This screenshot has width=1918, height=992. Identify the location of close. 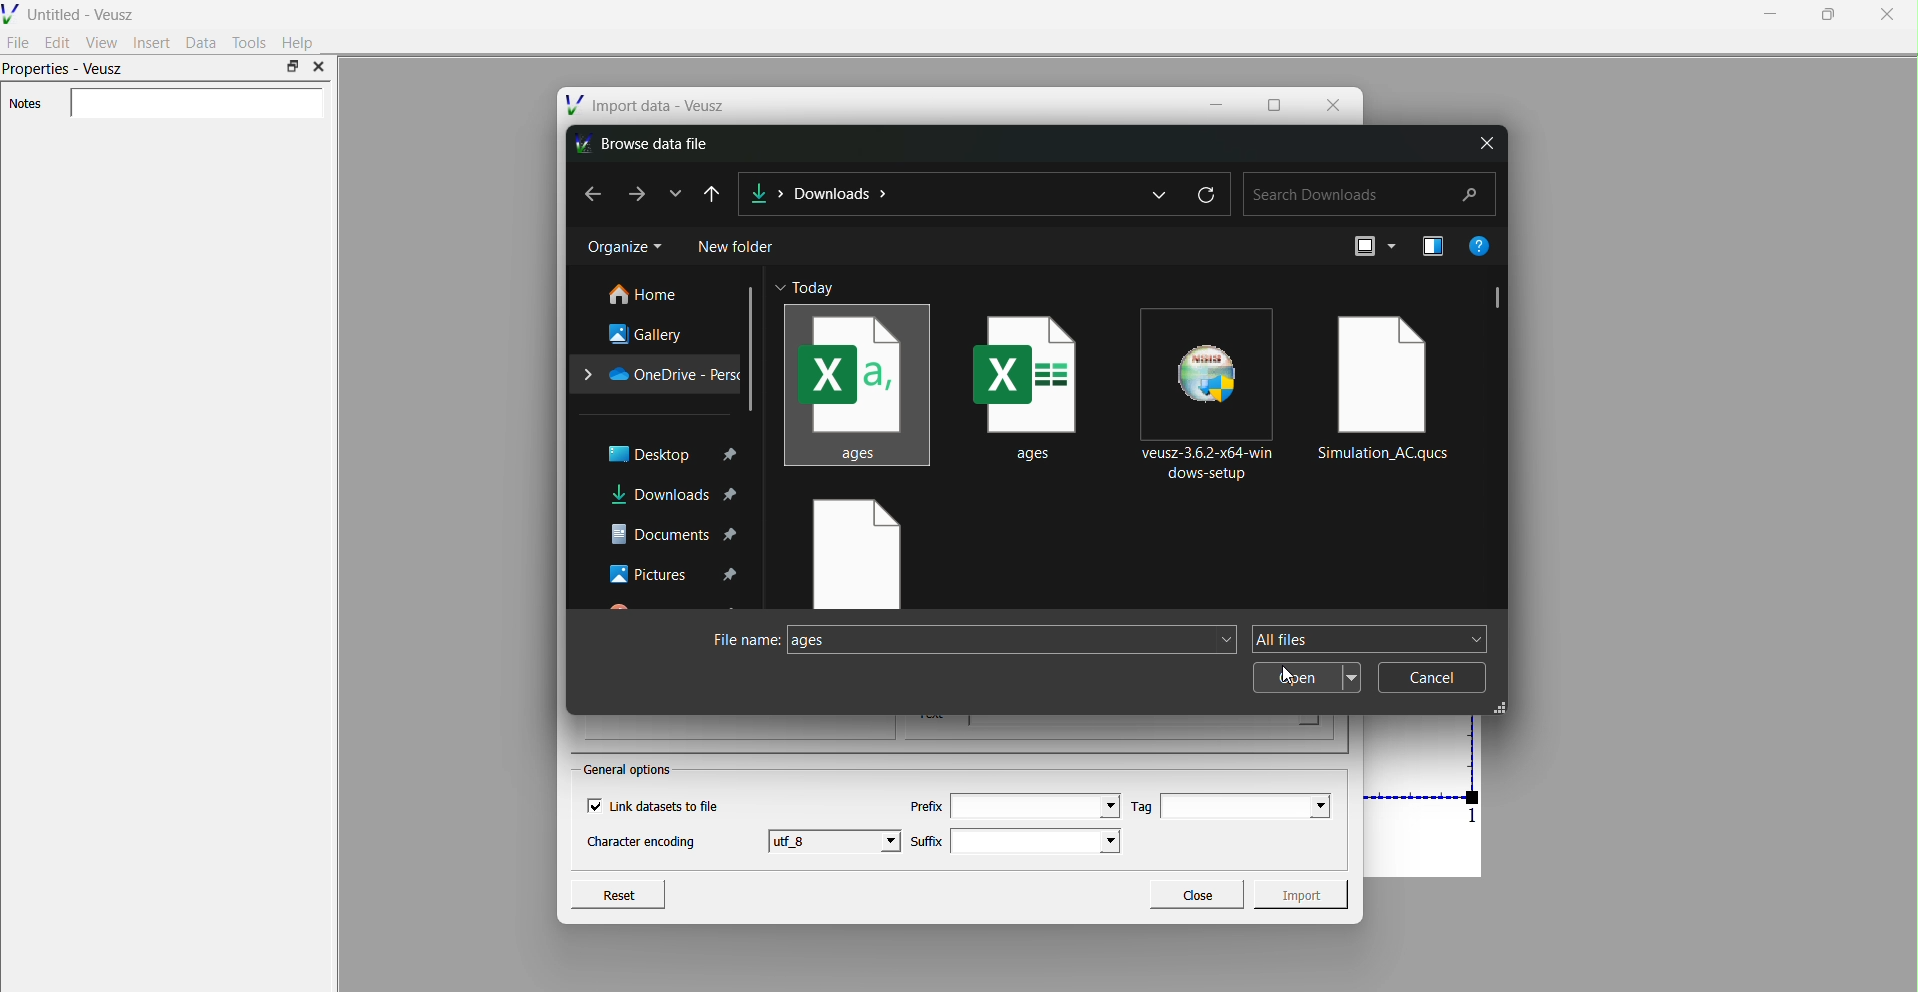
(1332, 103).